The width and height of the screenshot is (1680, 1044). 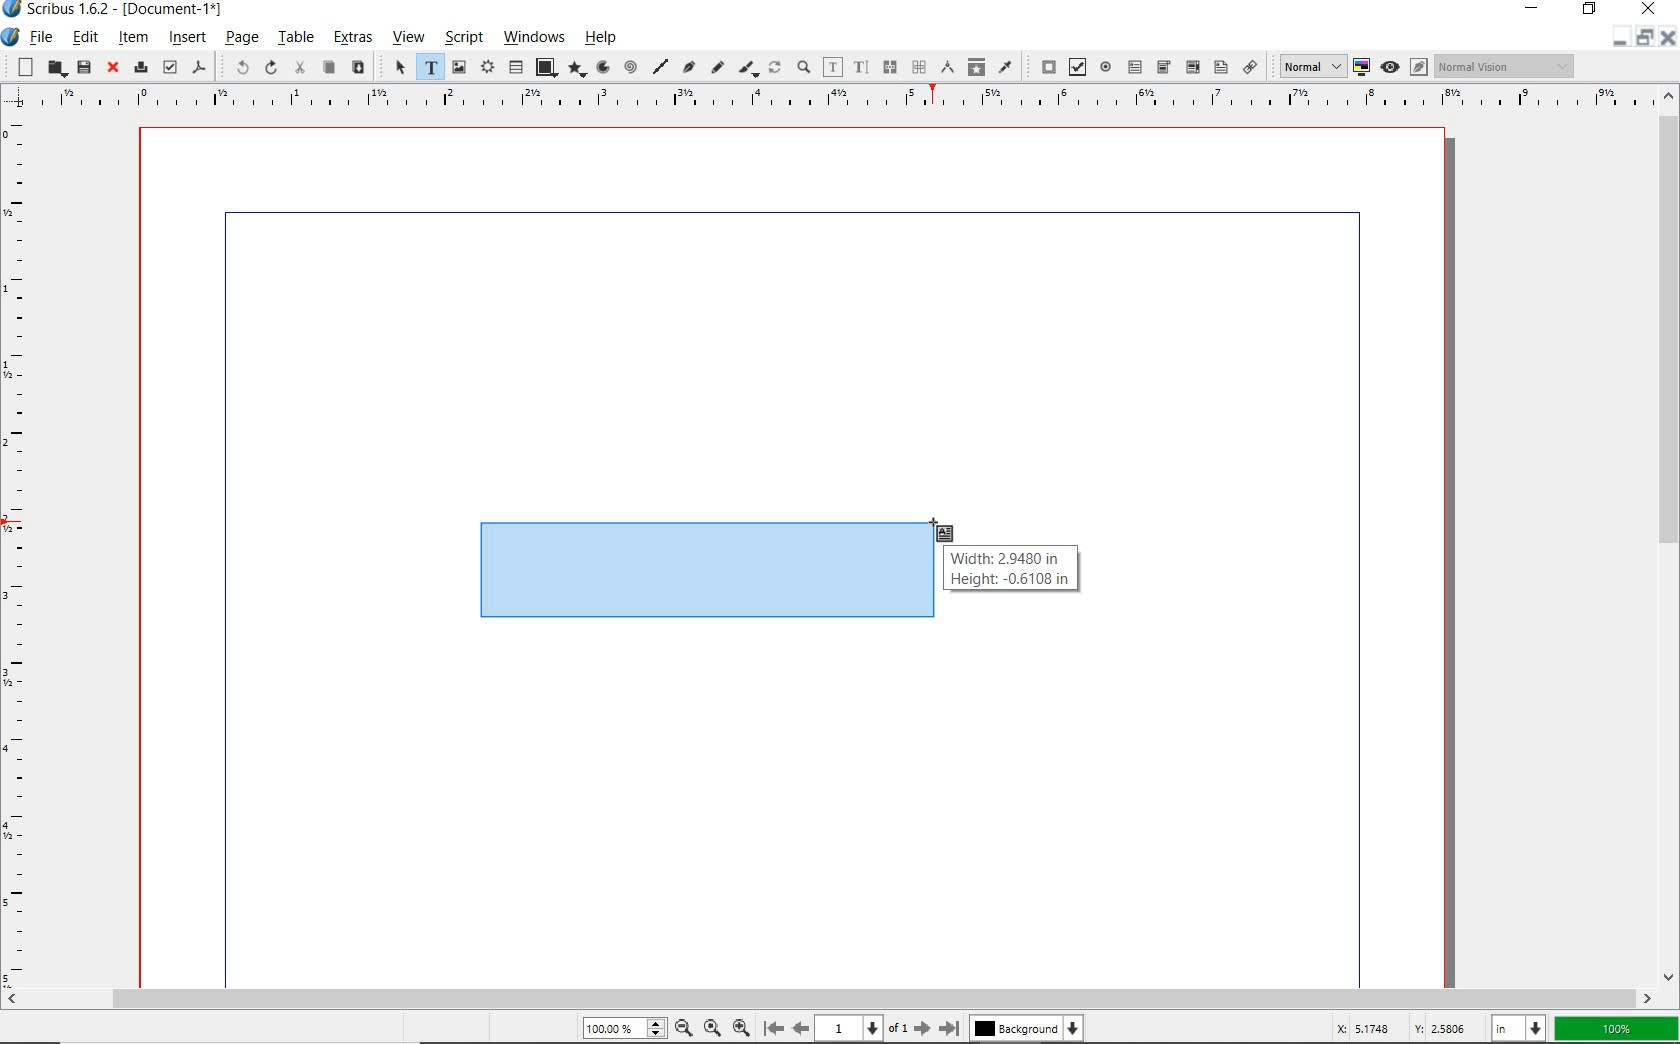 I want to click on edit contents of frame, so click(x=833, y=68).